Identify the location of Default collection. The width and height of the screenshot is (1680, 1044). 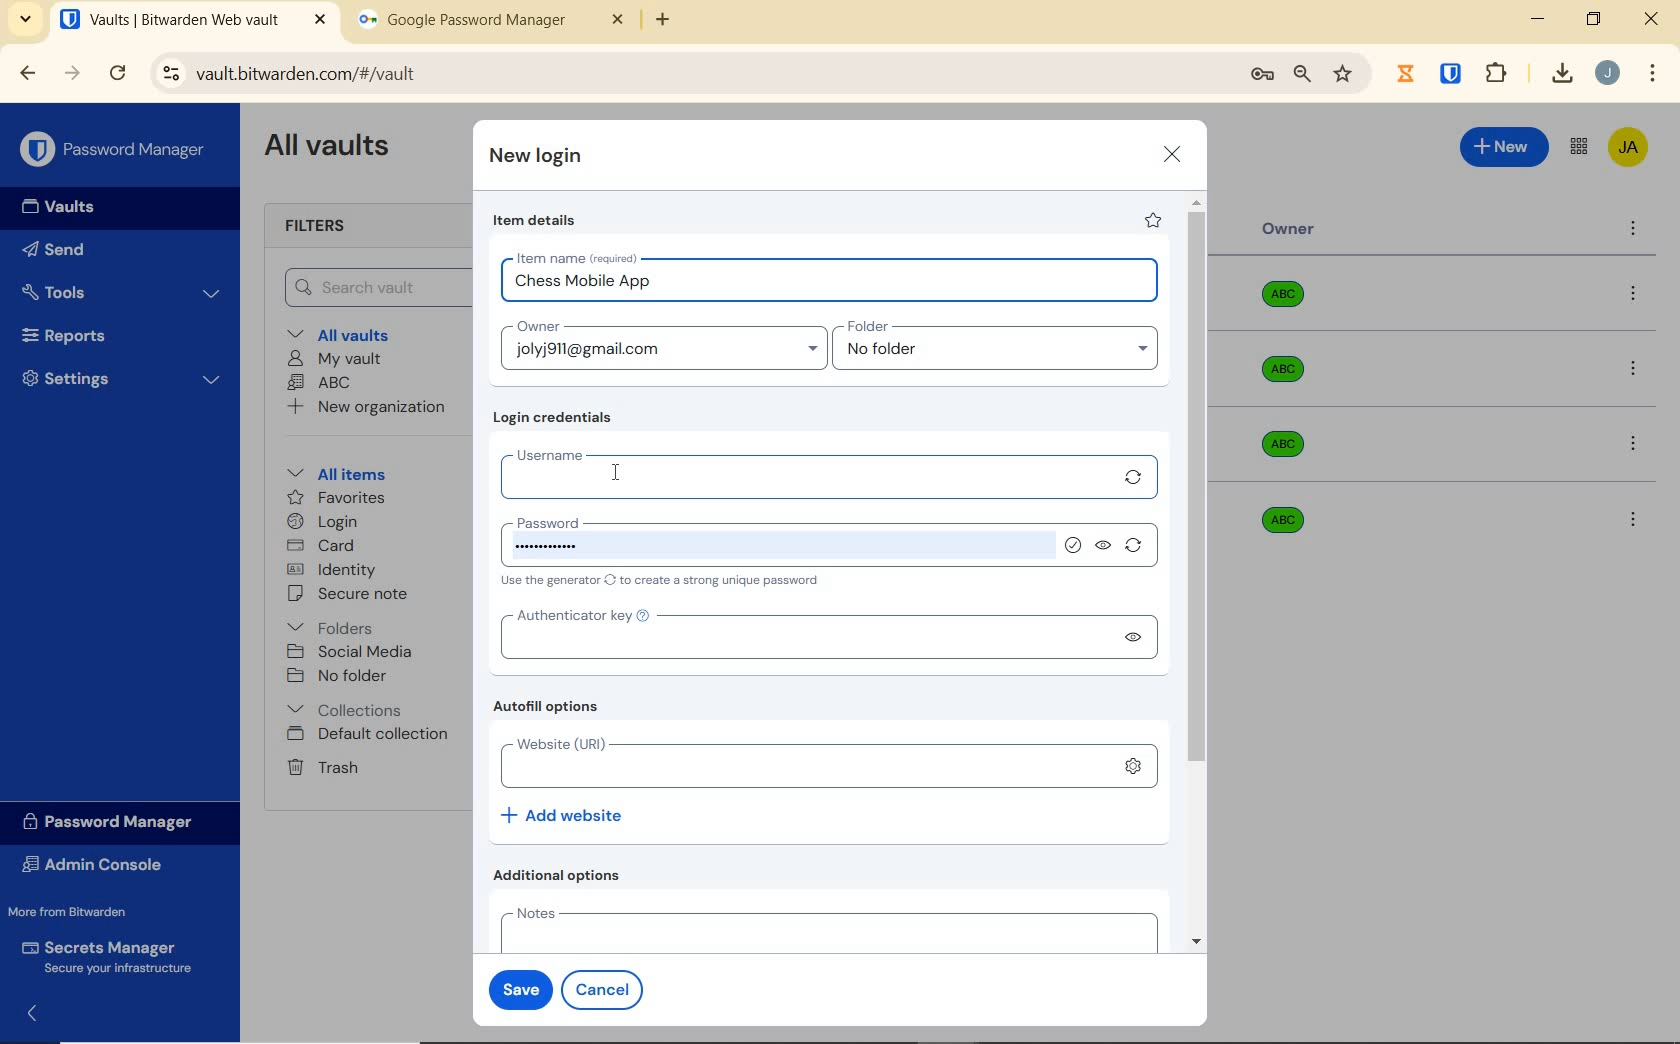
(371, 735).